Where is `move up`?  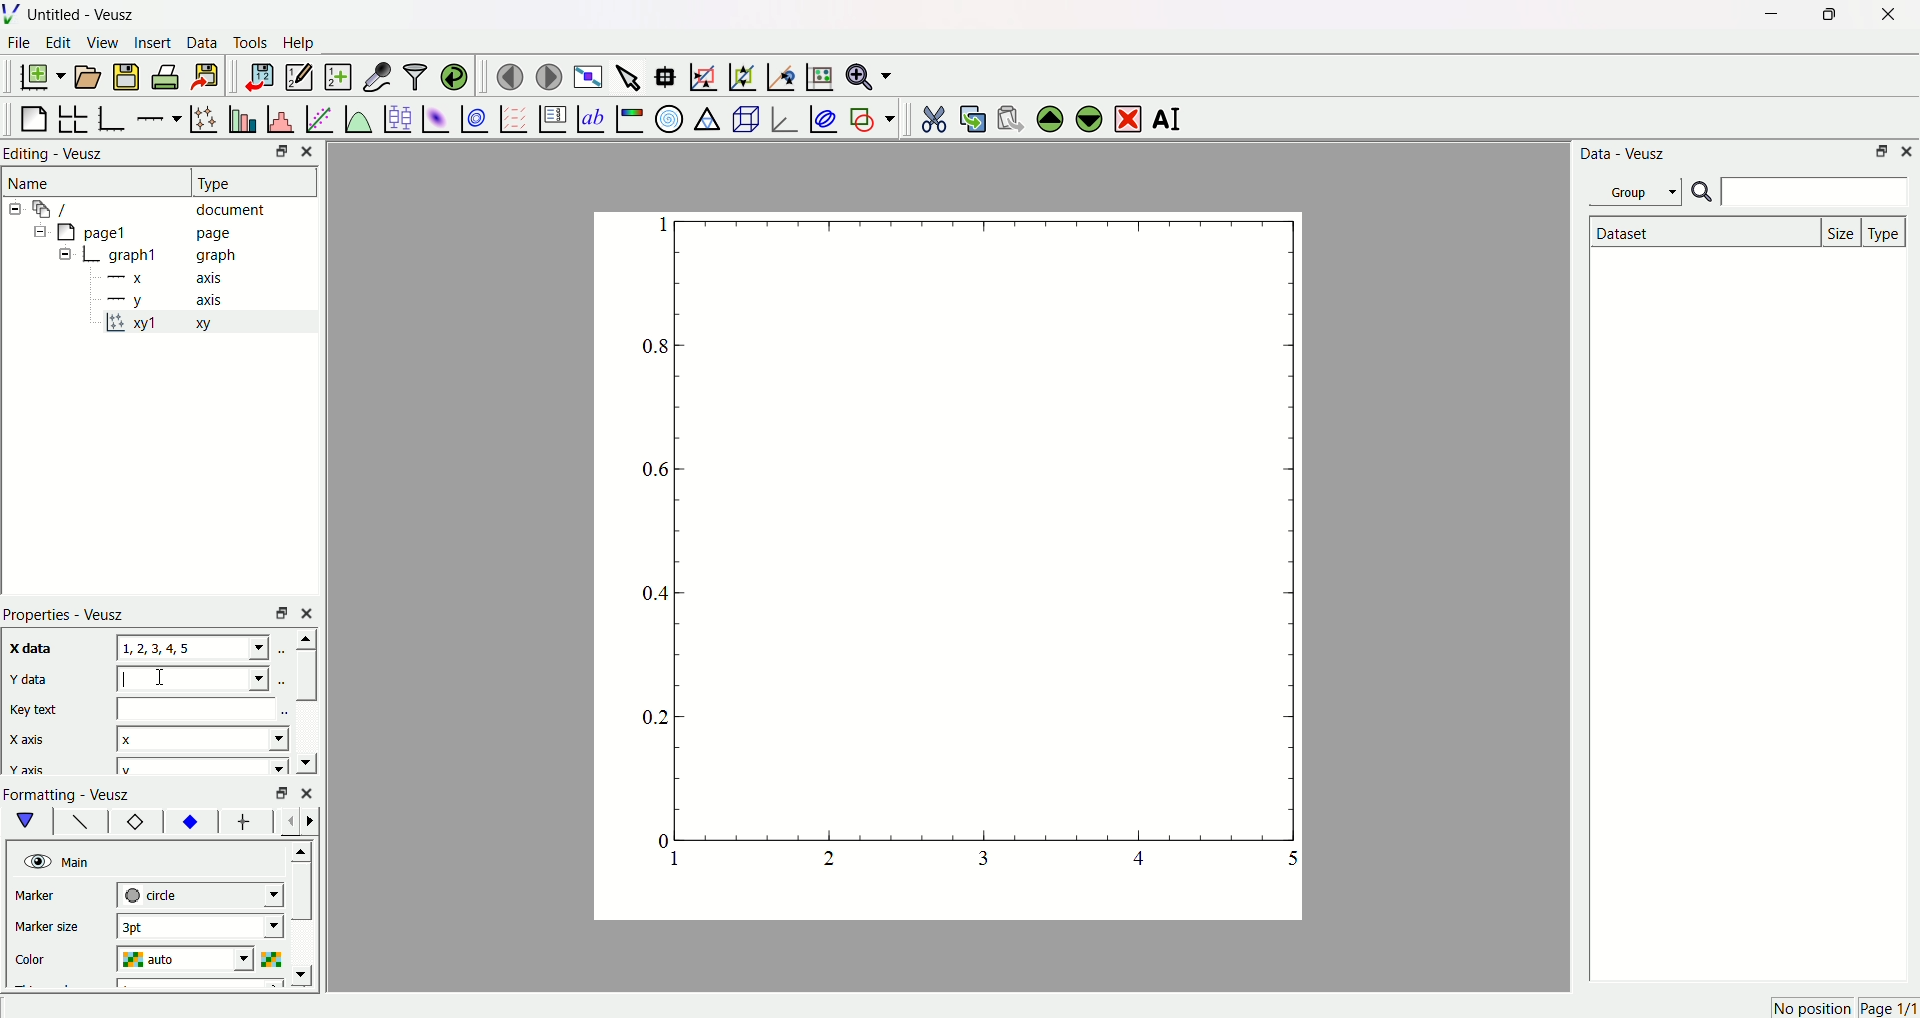
move up is located at coordinates (304, 848).